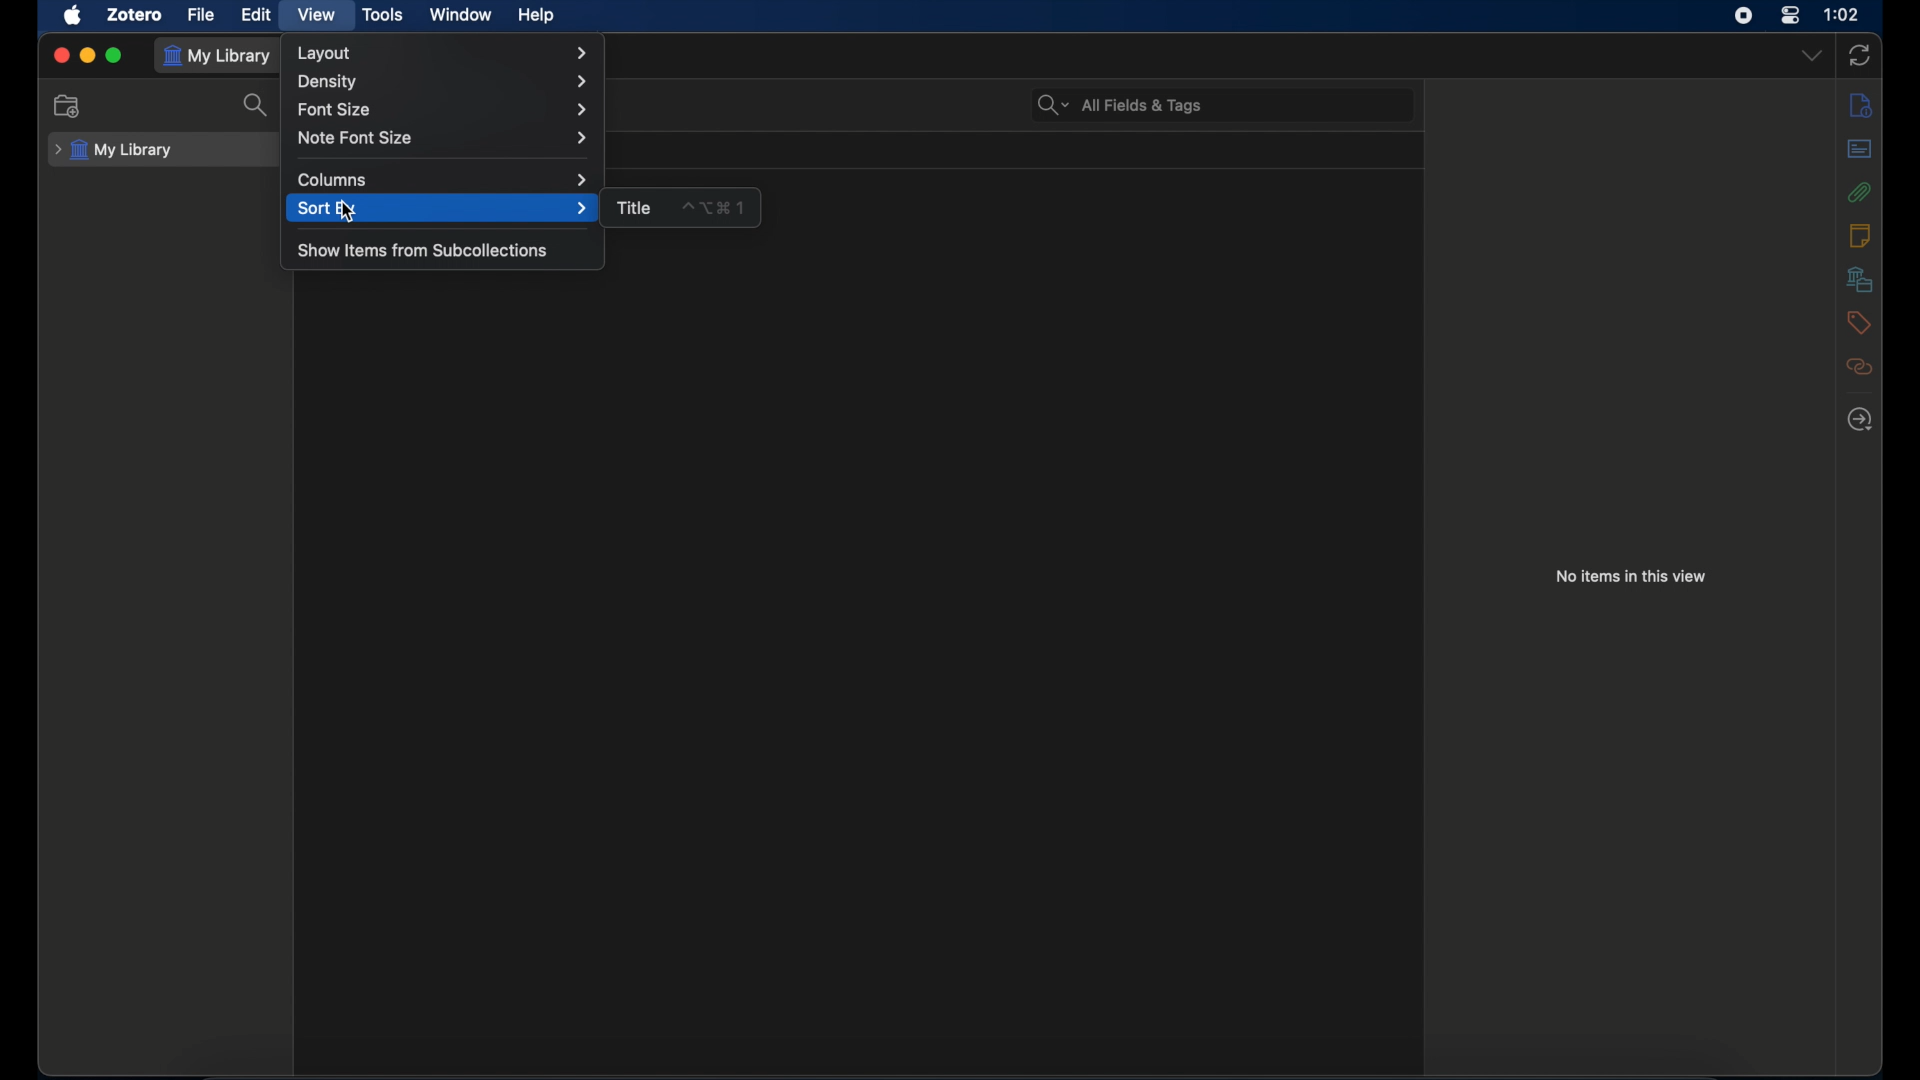 This screenshot has height=1080, width=1920. I want to click on libraries, so click(1860, 279).